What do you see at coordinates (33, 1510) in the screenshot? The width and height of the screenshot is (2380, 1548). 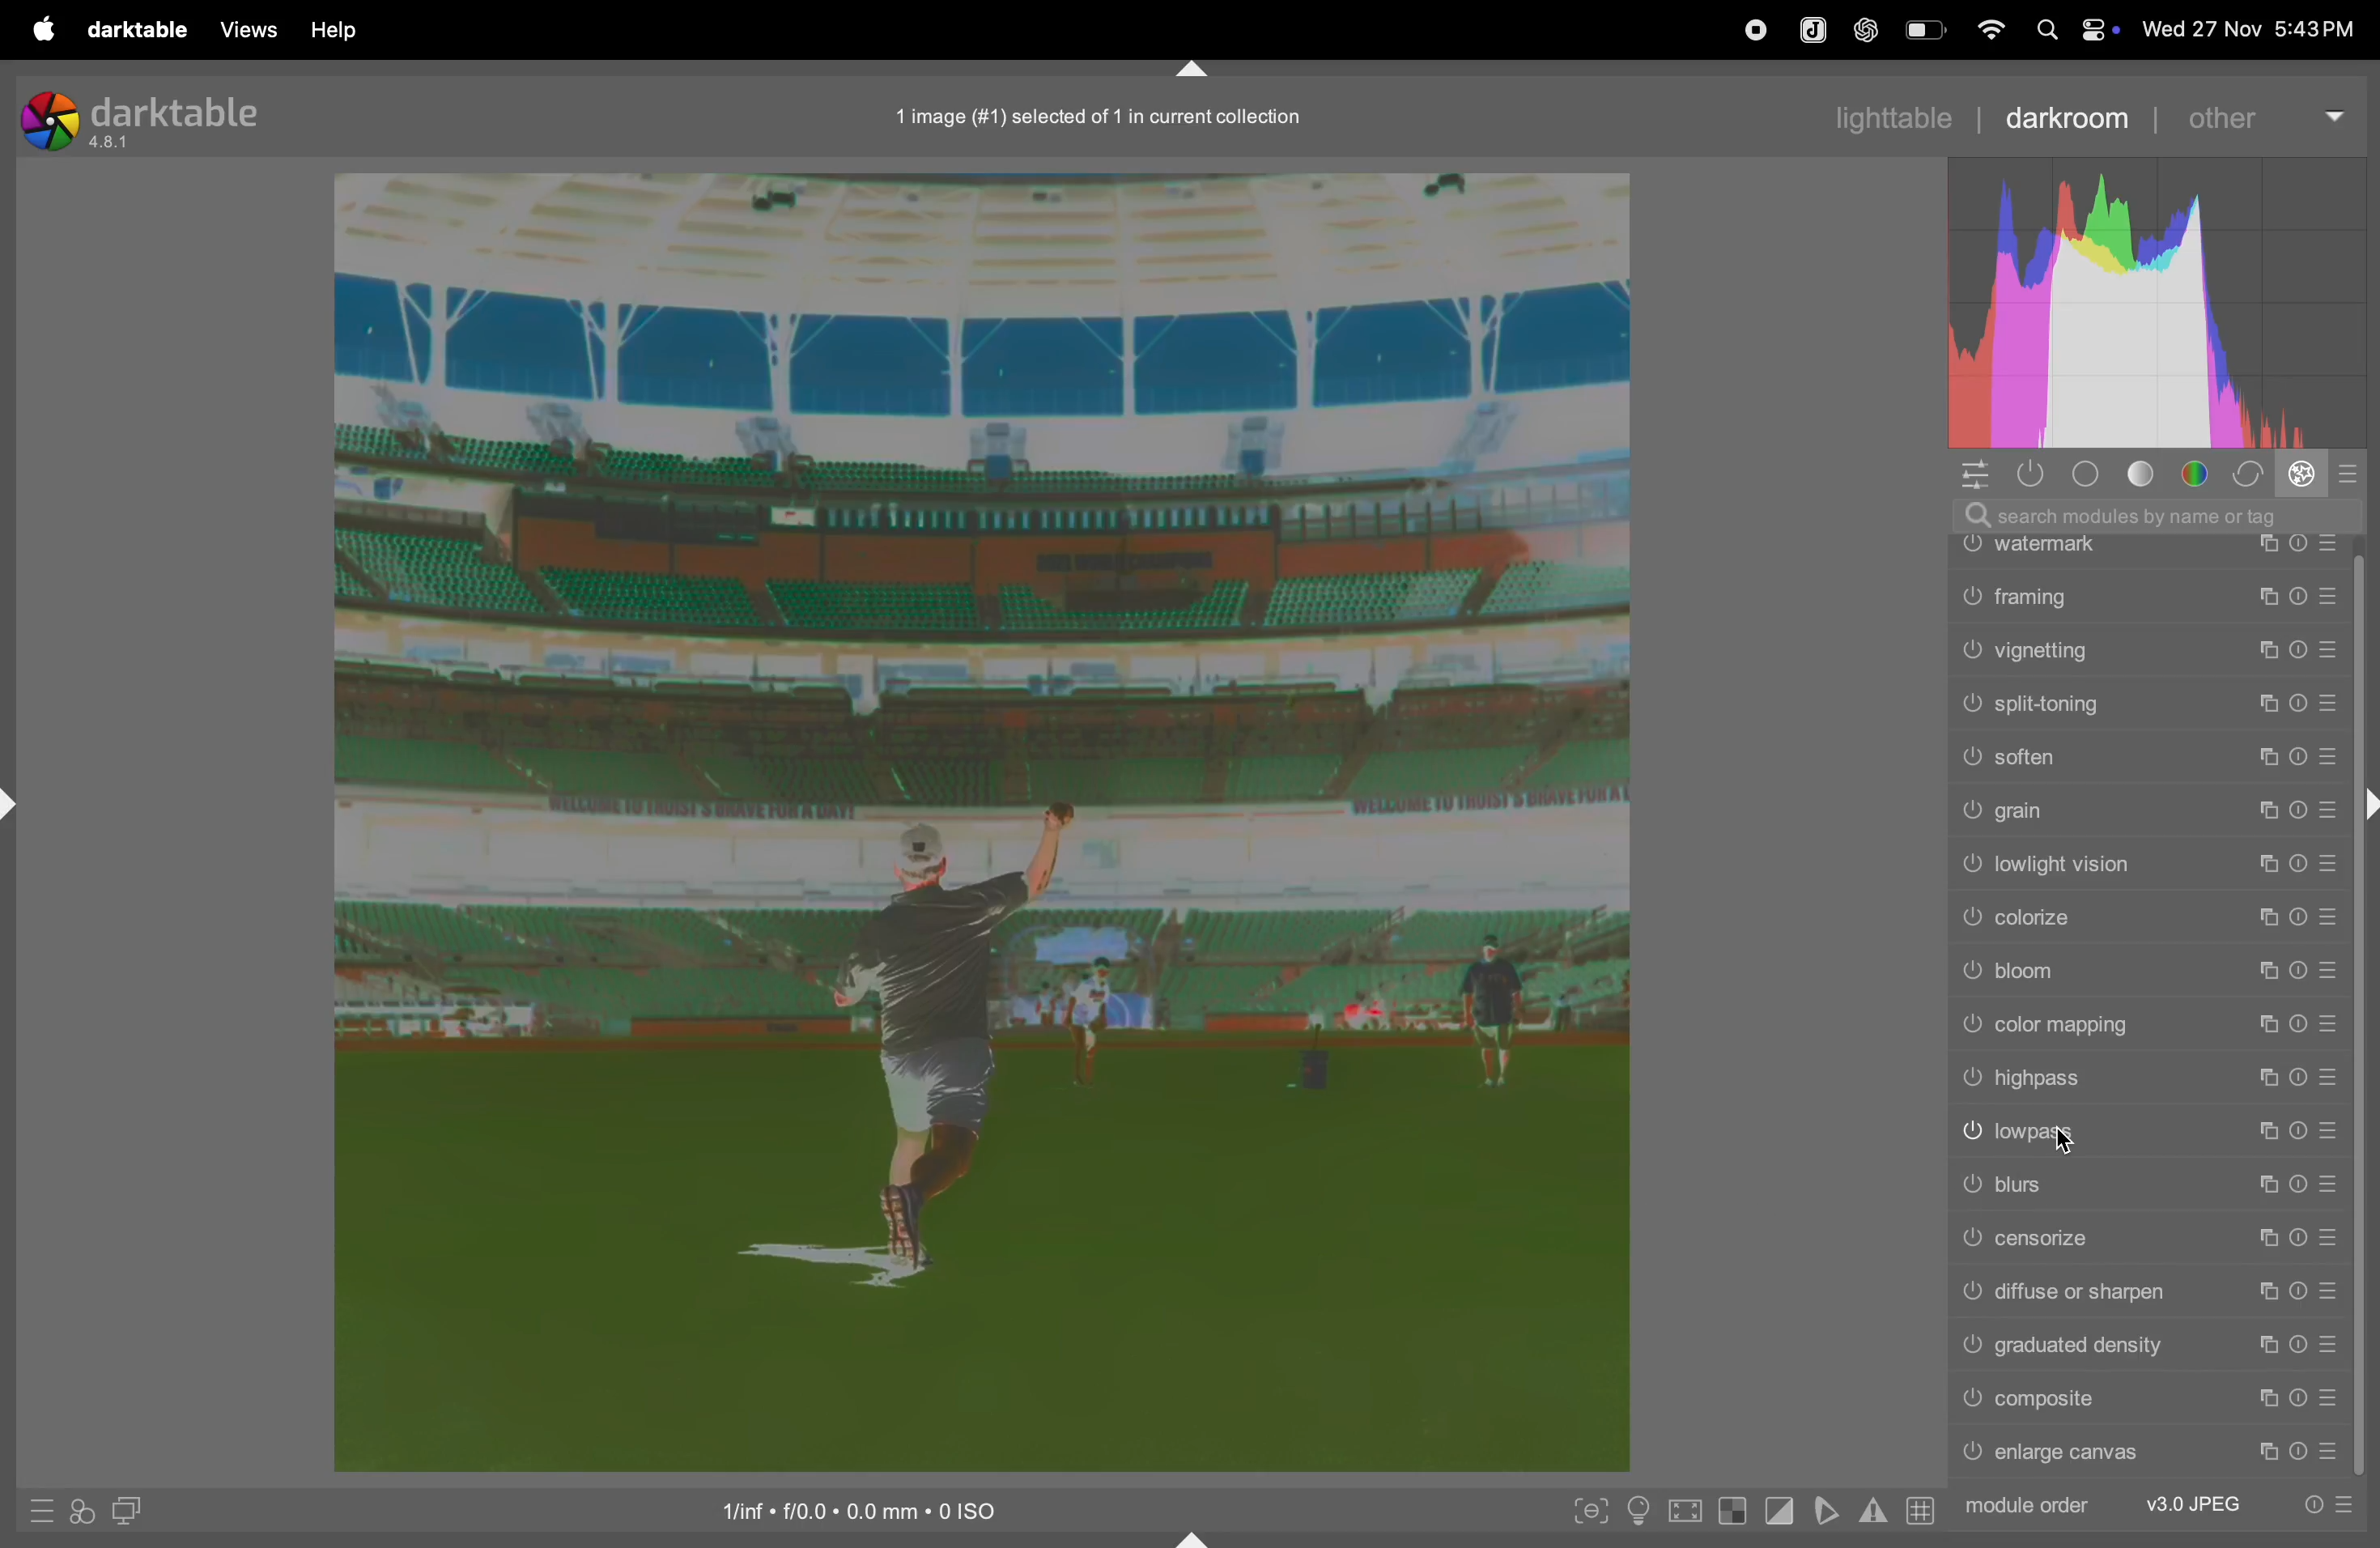 I see `quick acess to presets` at bounding box center [33, 1510].